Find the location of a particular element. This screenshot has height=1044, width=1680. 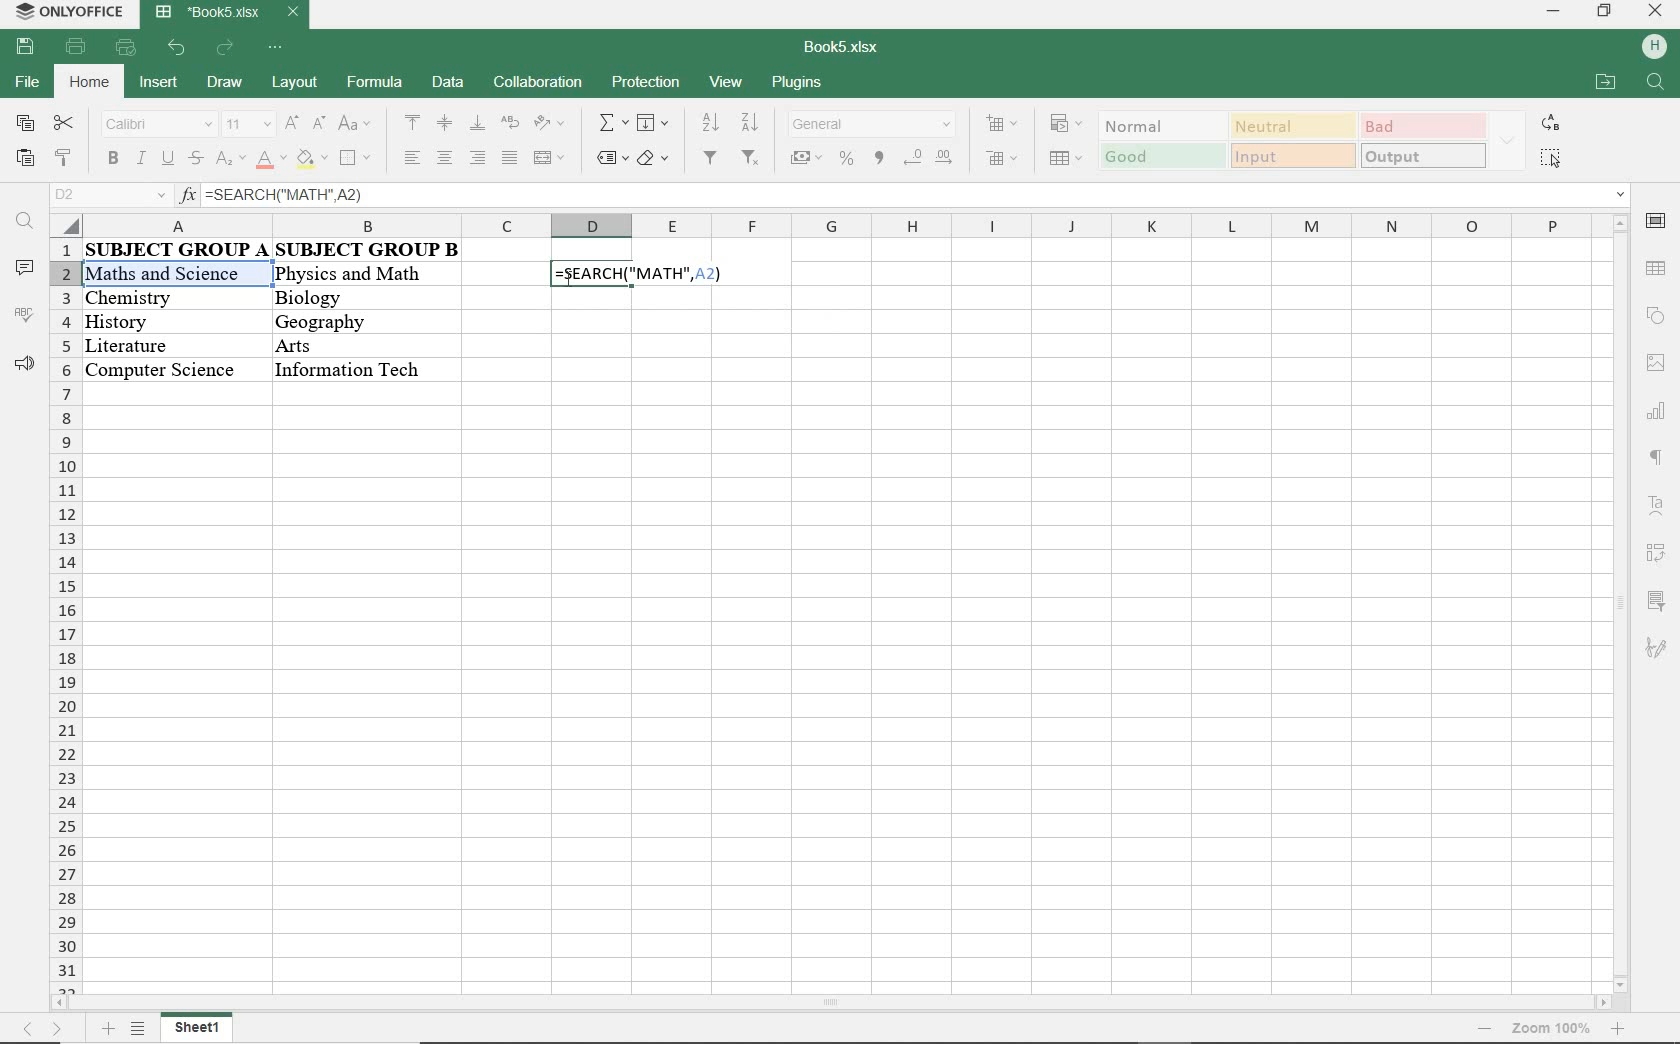

feedback & support is located at coordinates (25, 364).